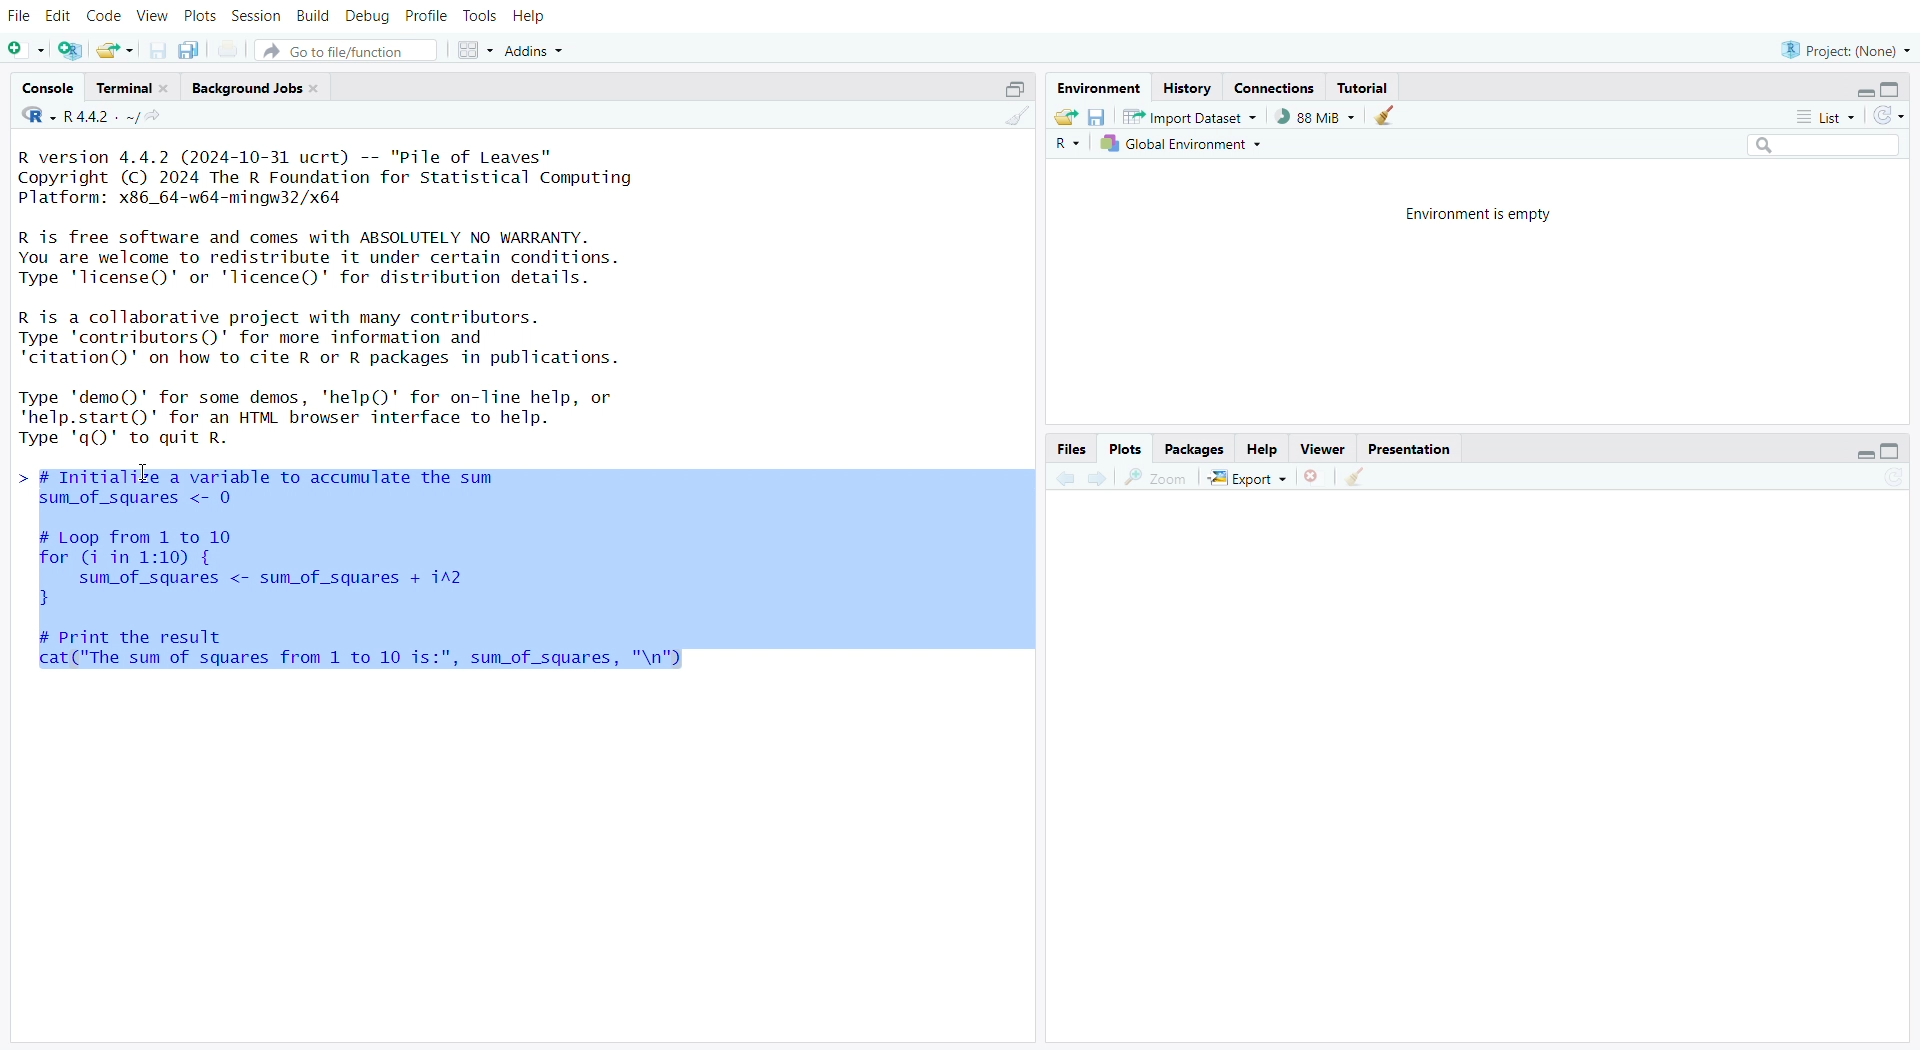  What do you see at coordinates (26, 52) in the screenshot?
I see `new script` at bounding box center [26, 52].